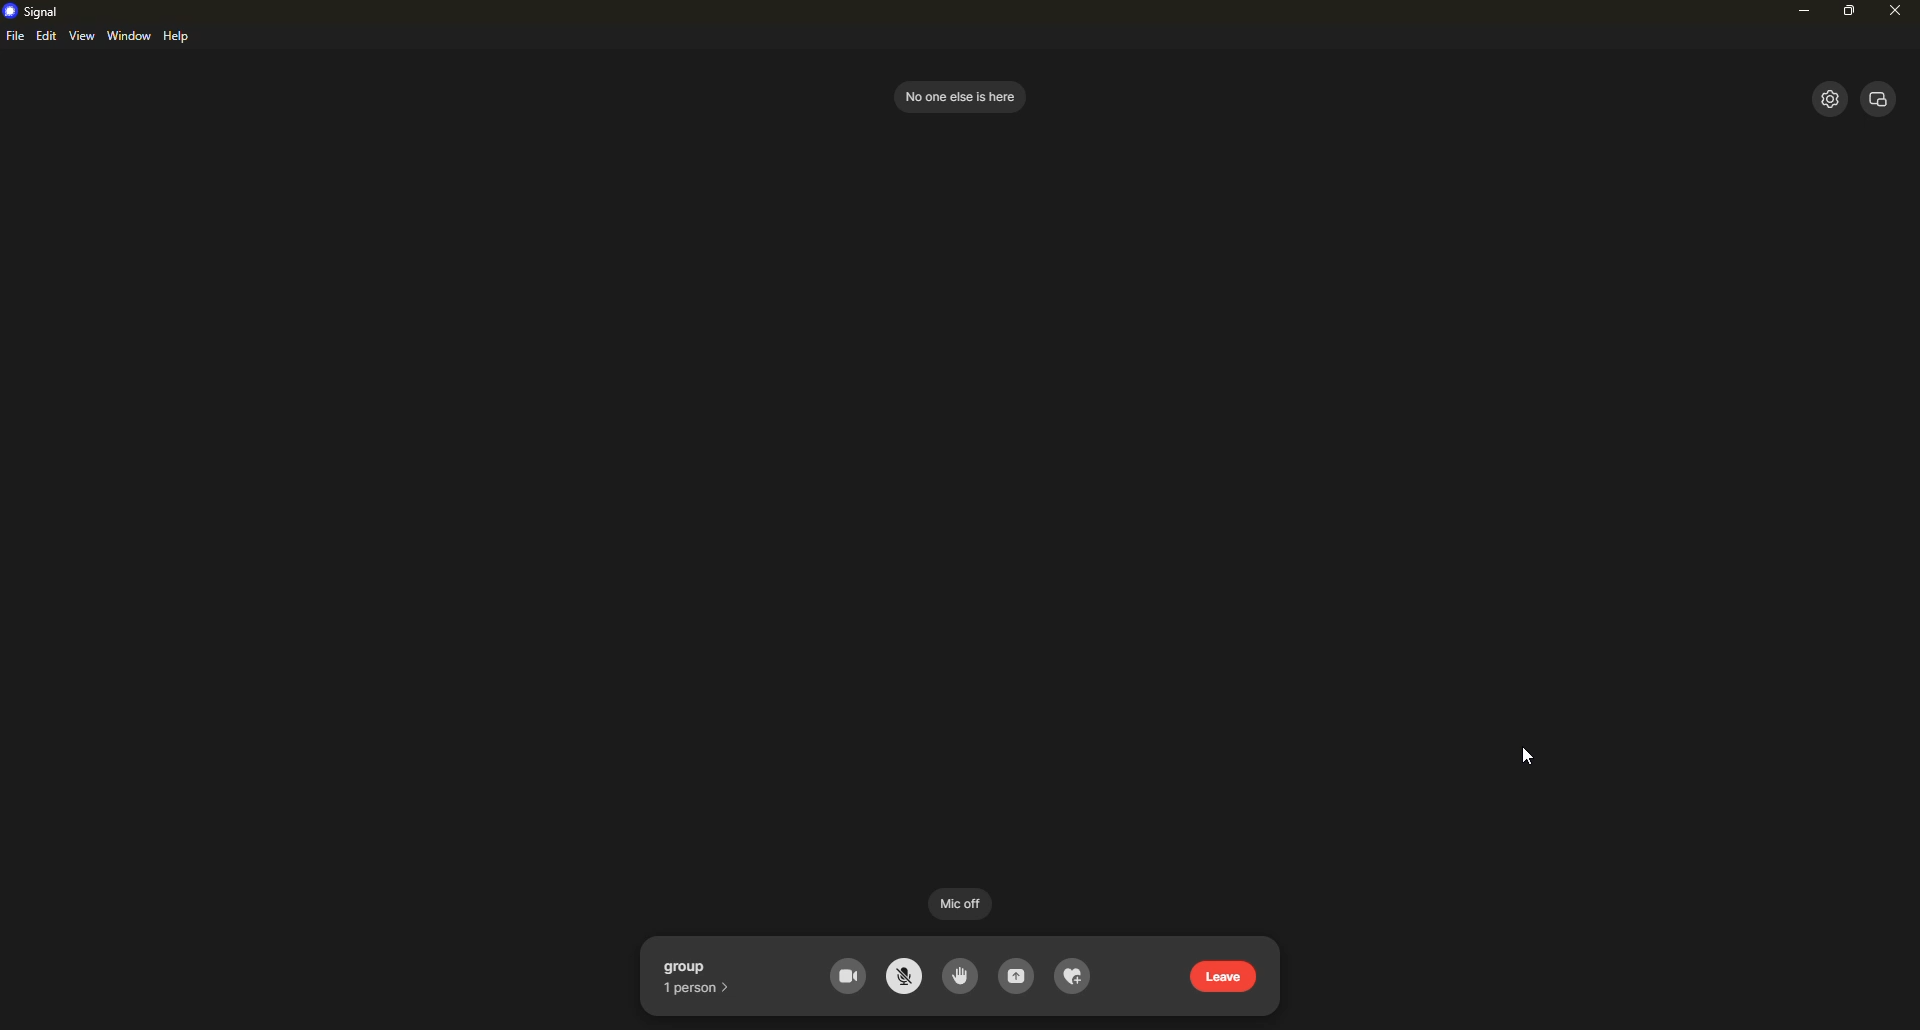 The image size is (1920, 1030). What do you see at coordinates (82, 36) in the screenshot?
I see `view` at bounding box center [82, 36].